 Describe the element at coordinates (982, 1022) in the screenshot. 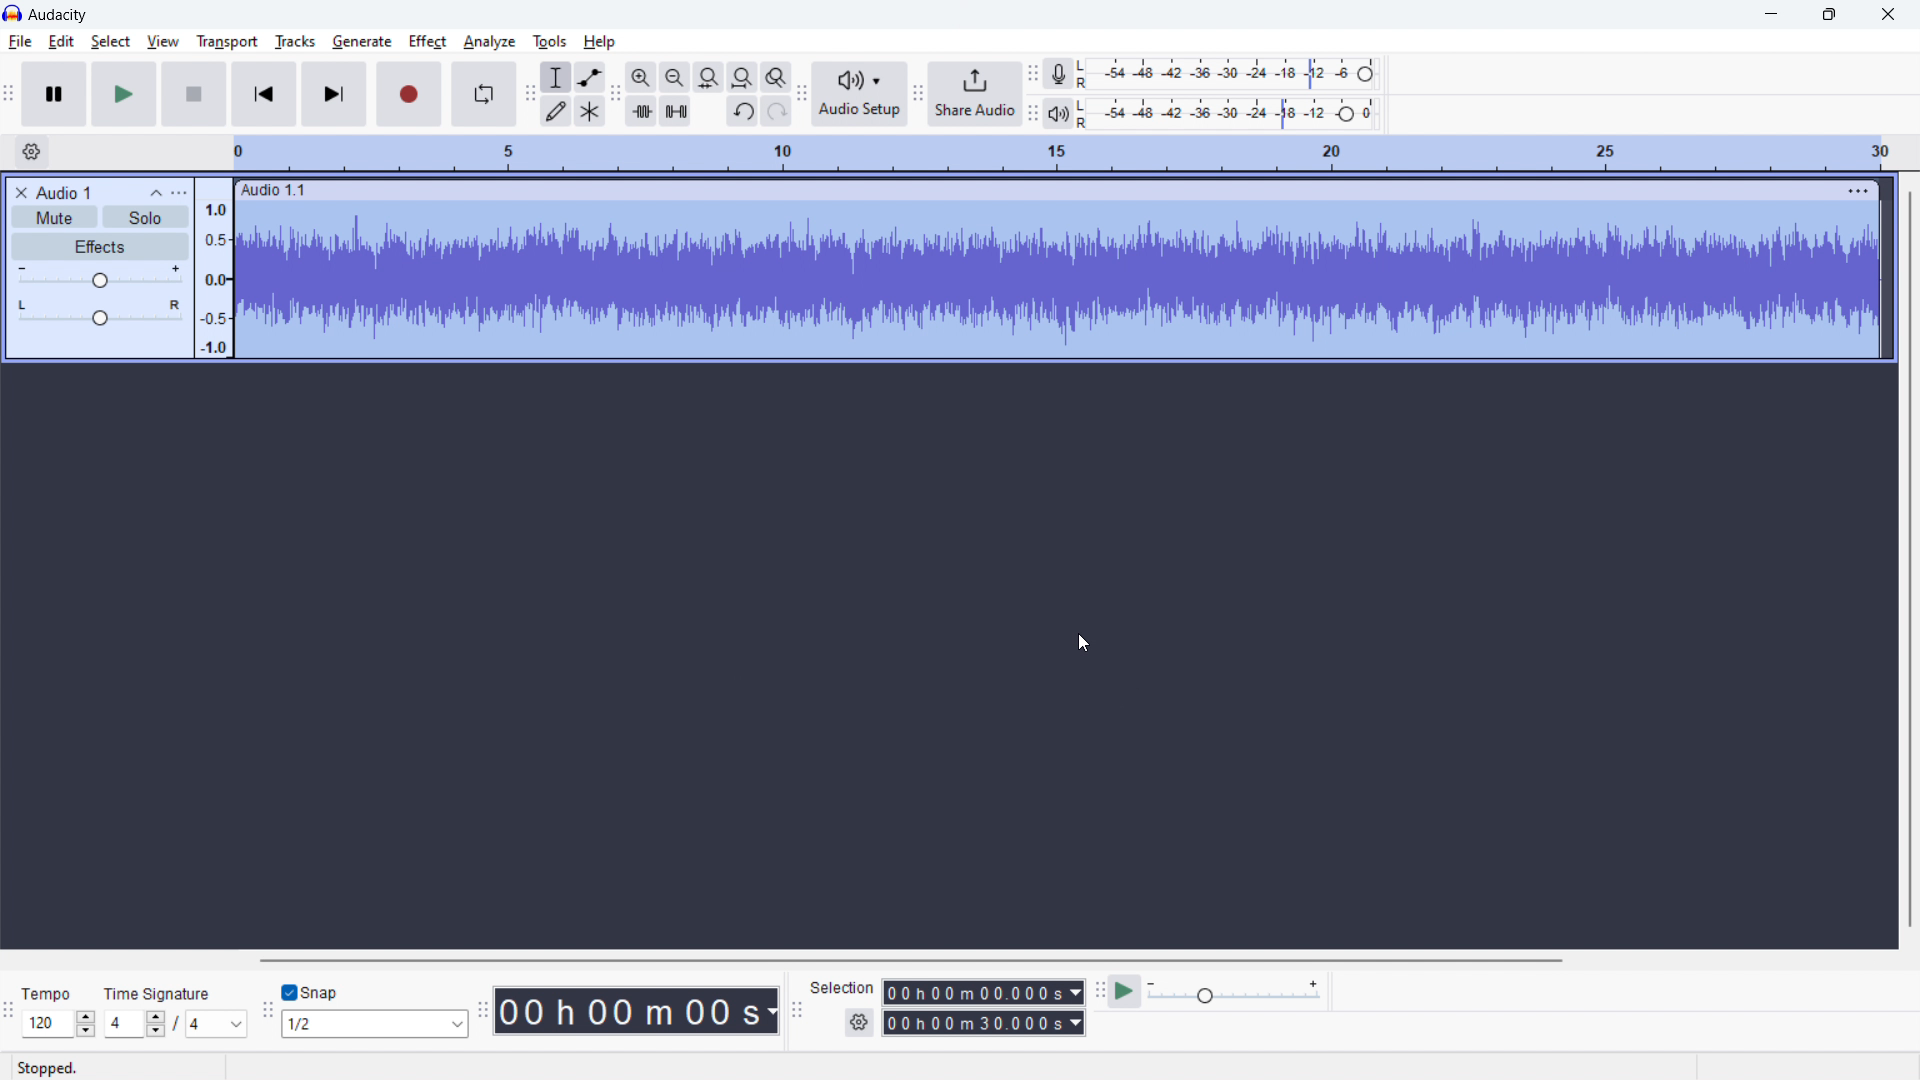

I see `end time` at that location.